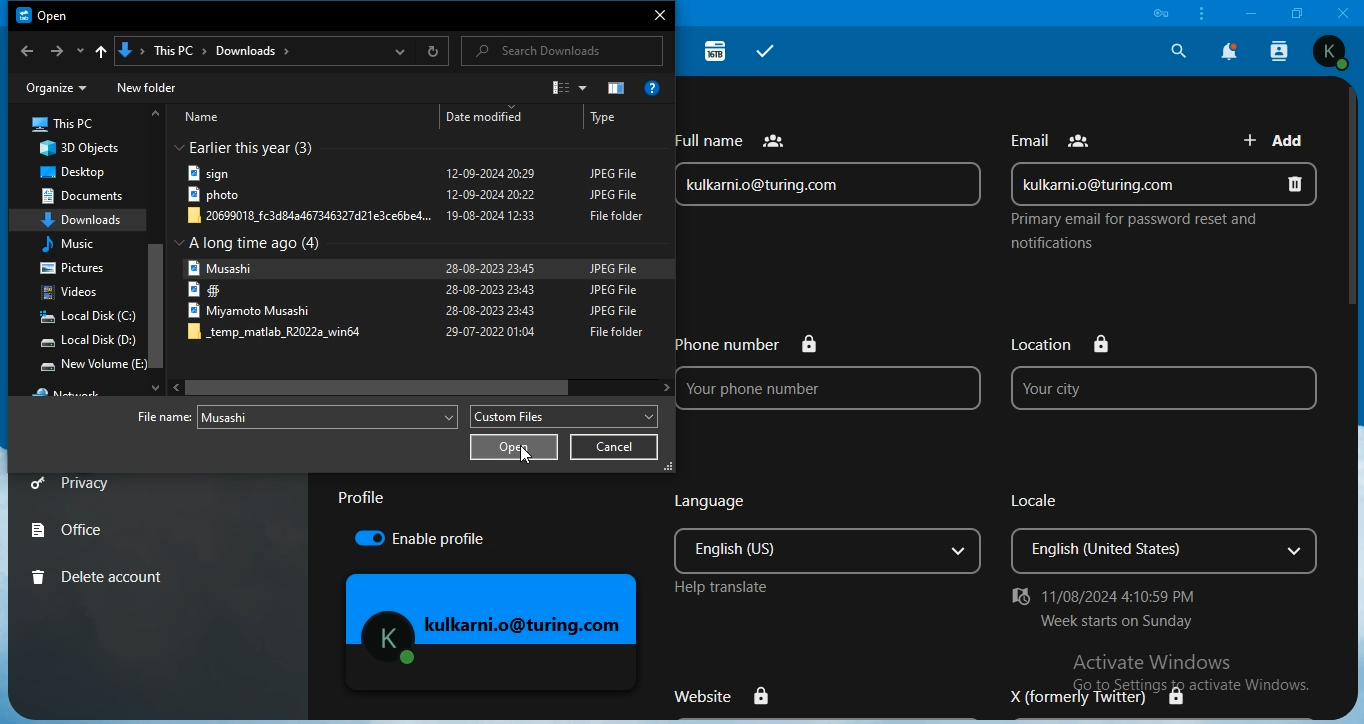  What do you see at coordinates (440, 540) in the screenshot?
I see `enable proflle` at bounding box center [440, 540].